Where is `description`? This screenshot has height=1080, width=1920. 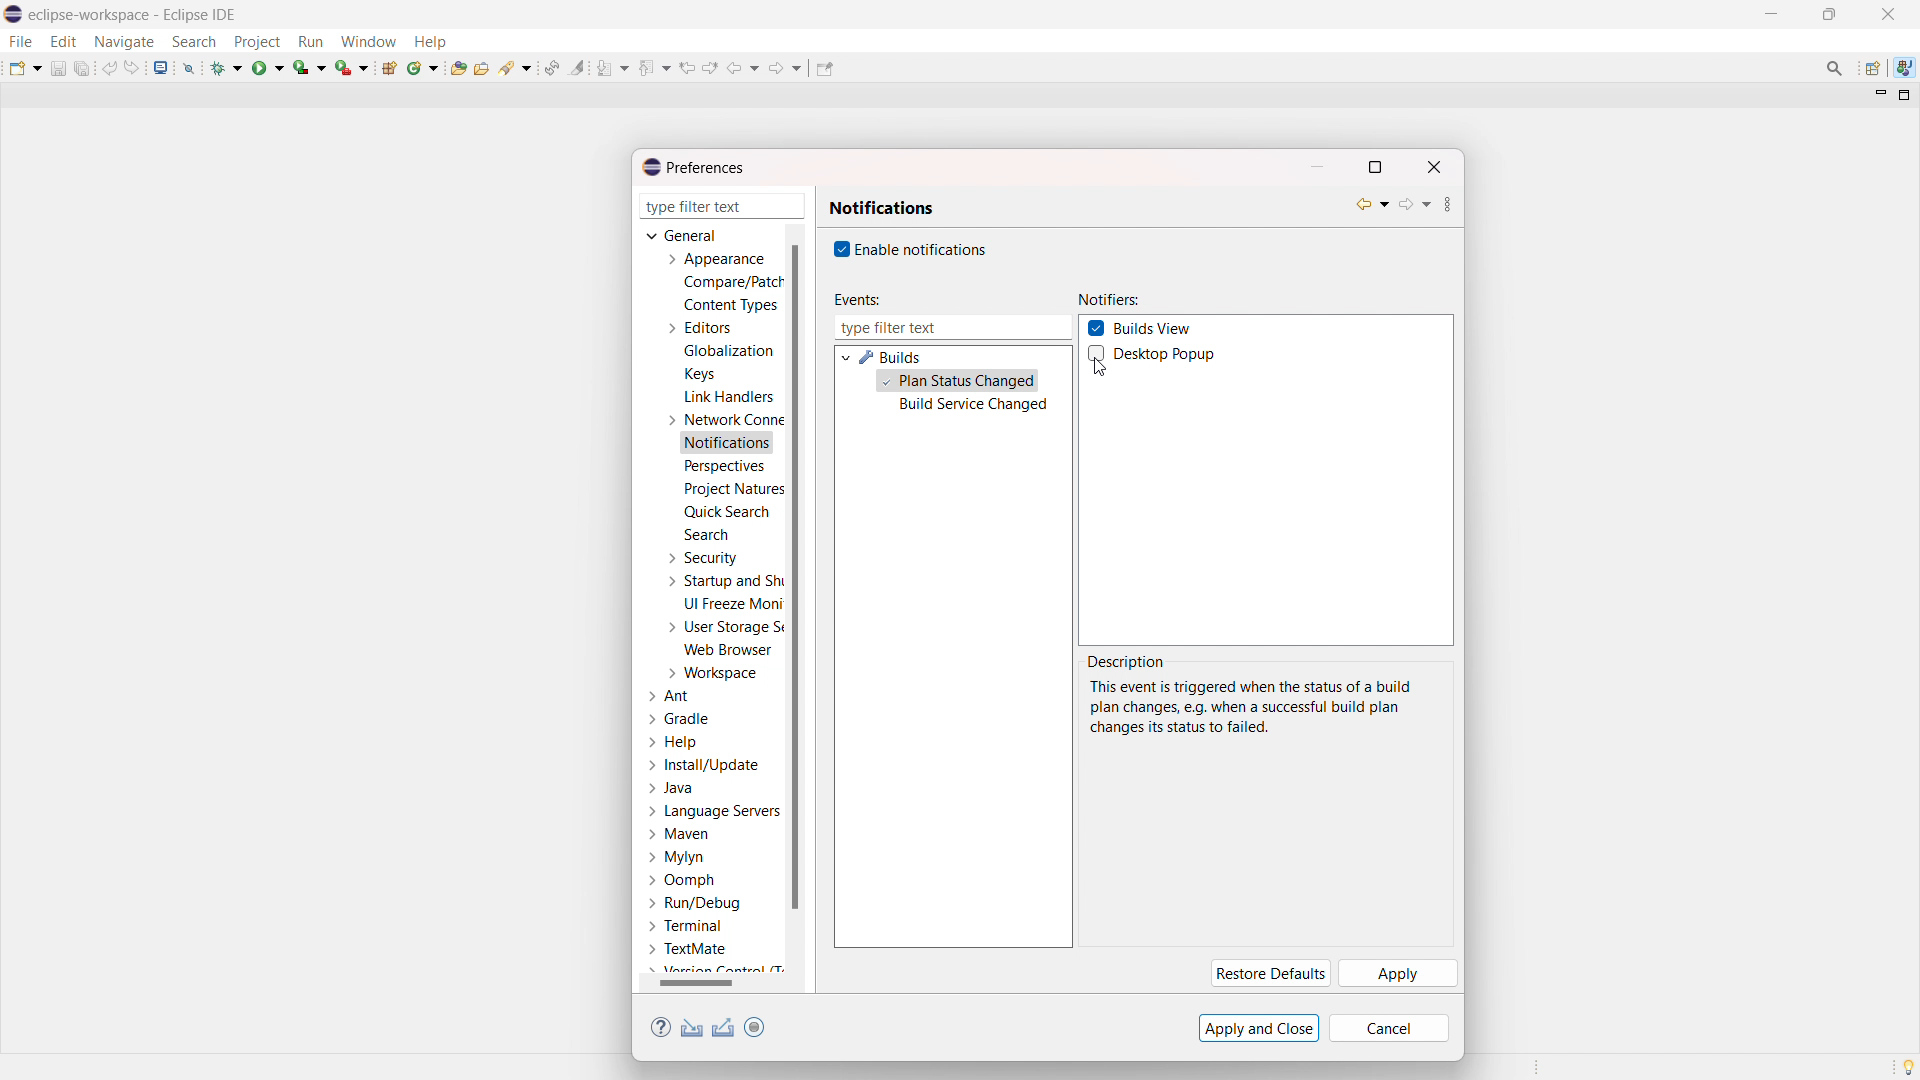 description is located at coordinates (1250, 707).